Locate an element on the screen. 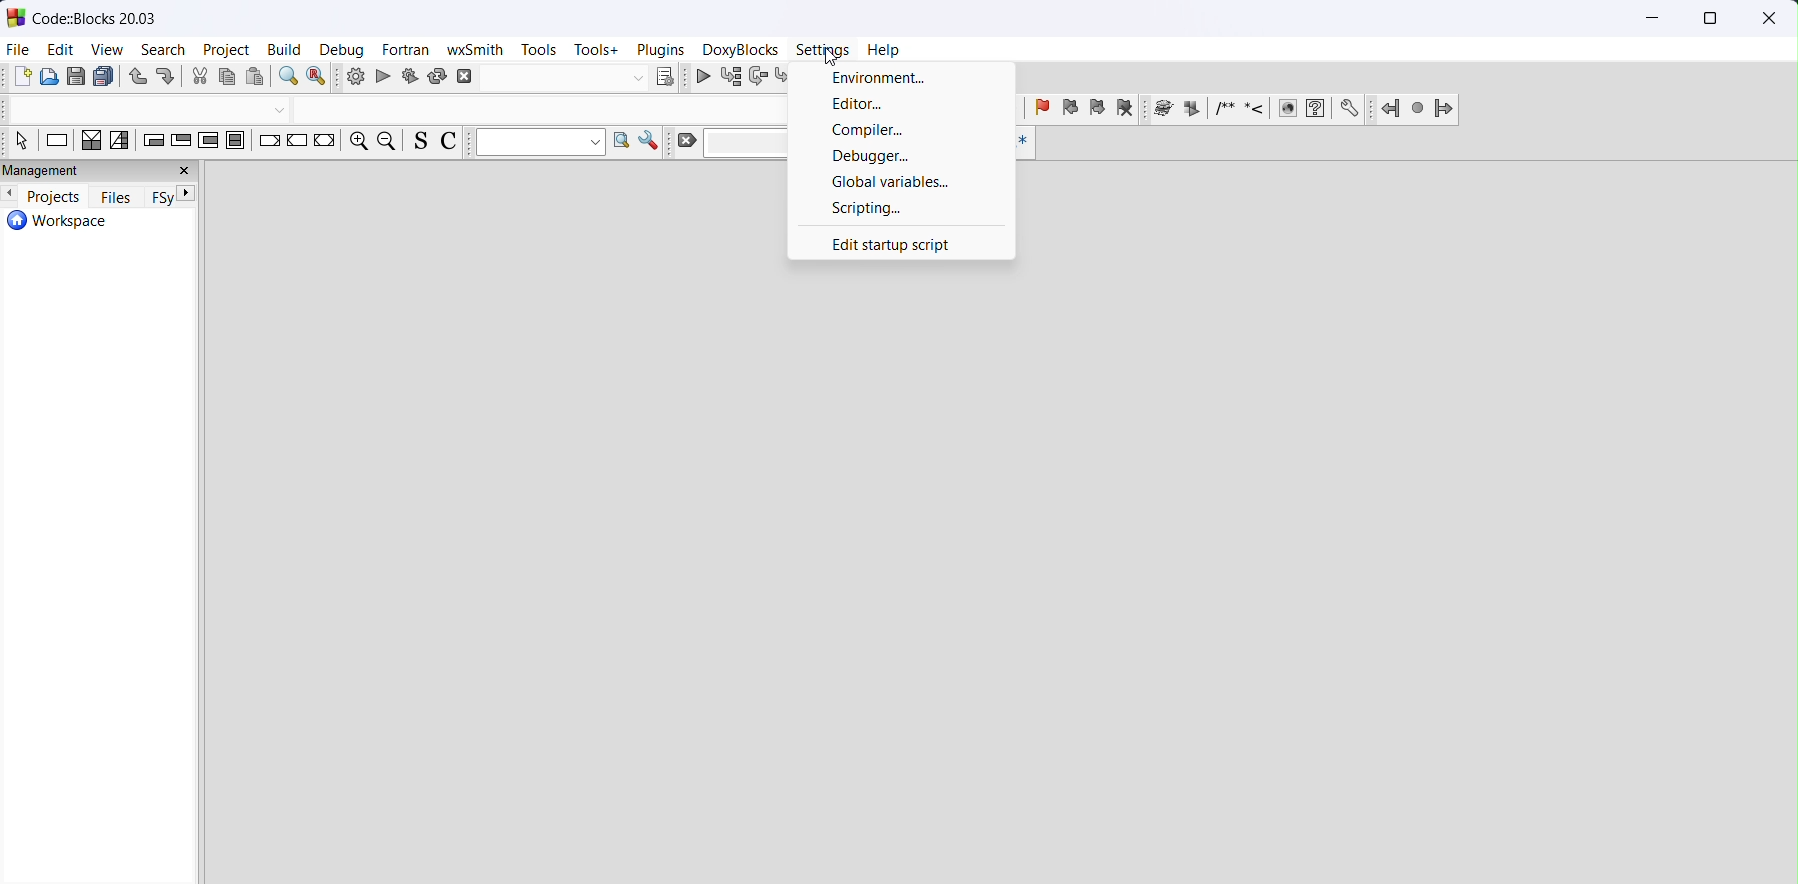 The width and height of the screenshot is (1798, 884). doxyBlocks is located at coordinates (741, 50).